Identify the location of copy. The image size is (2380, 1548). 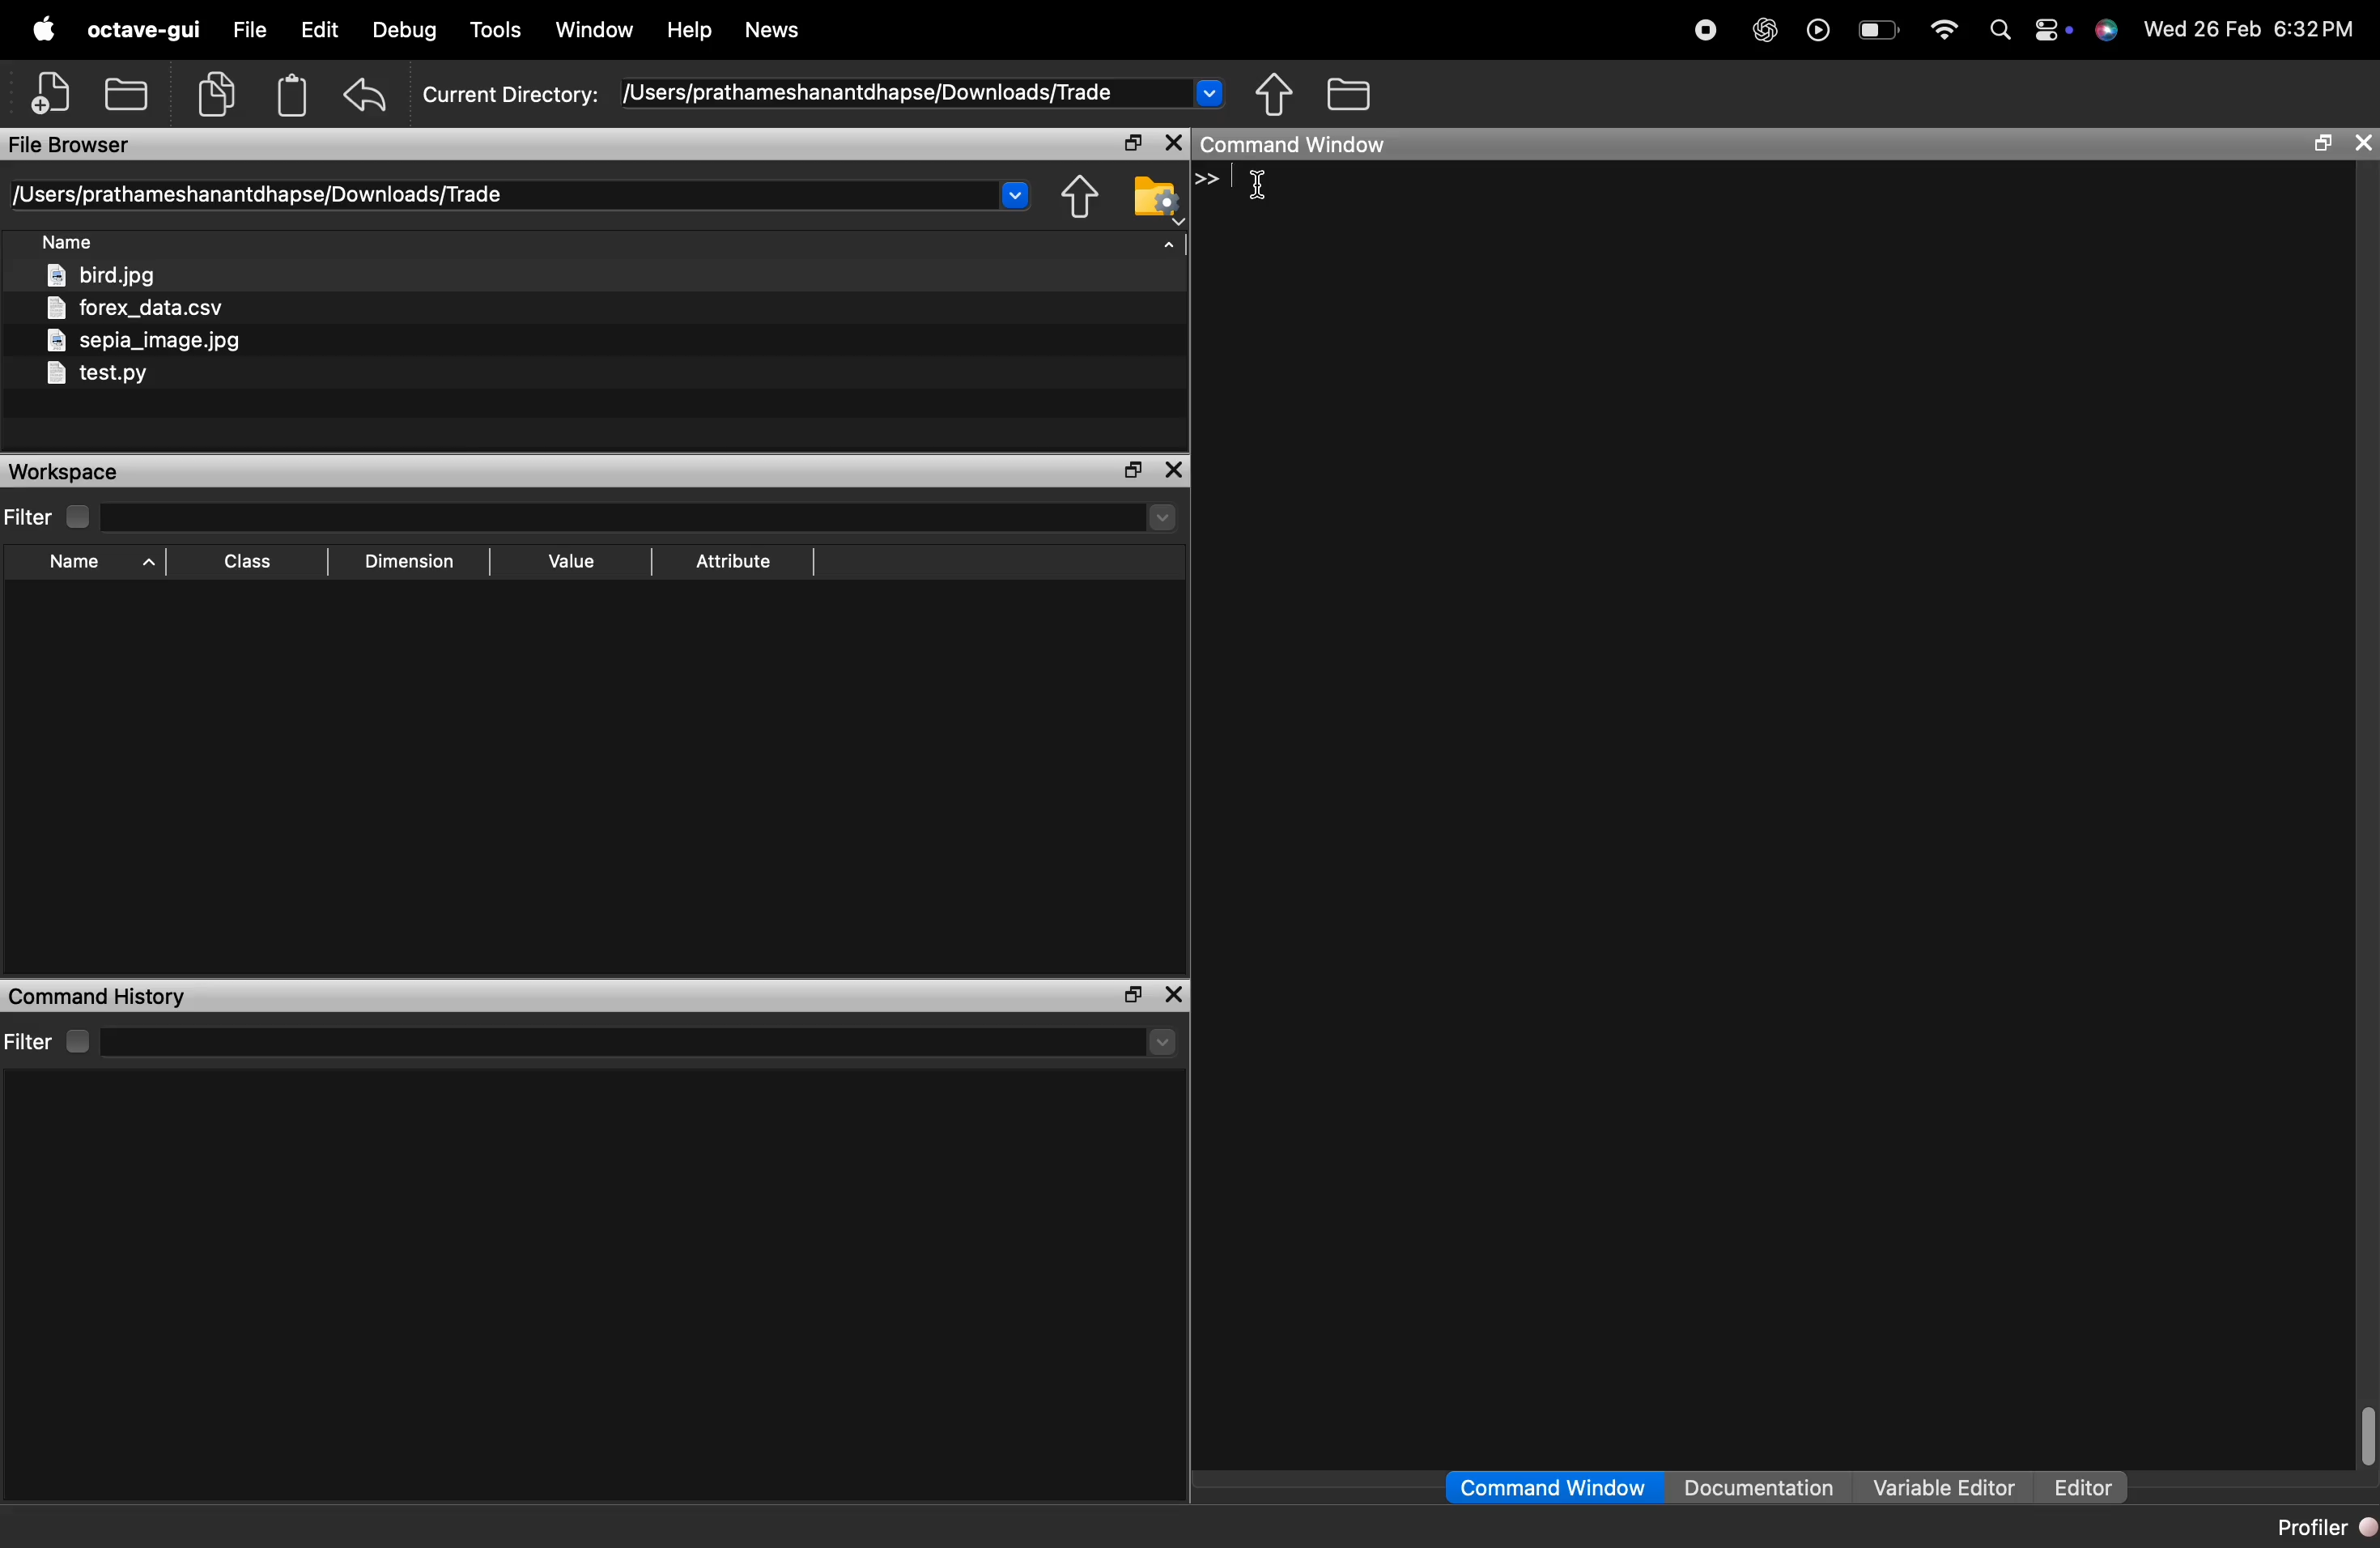
(221, 92).